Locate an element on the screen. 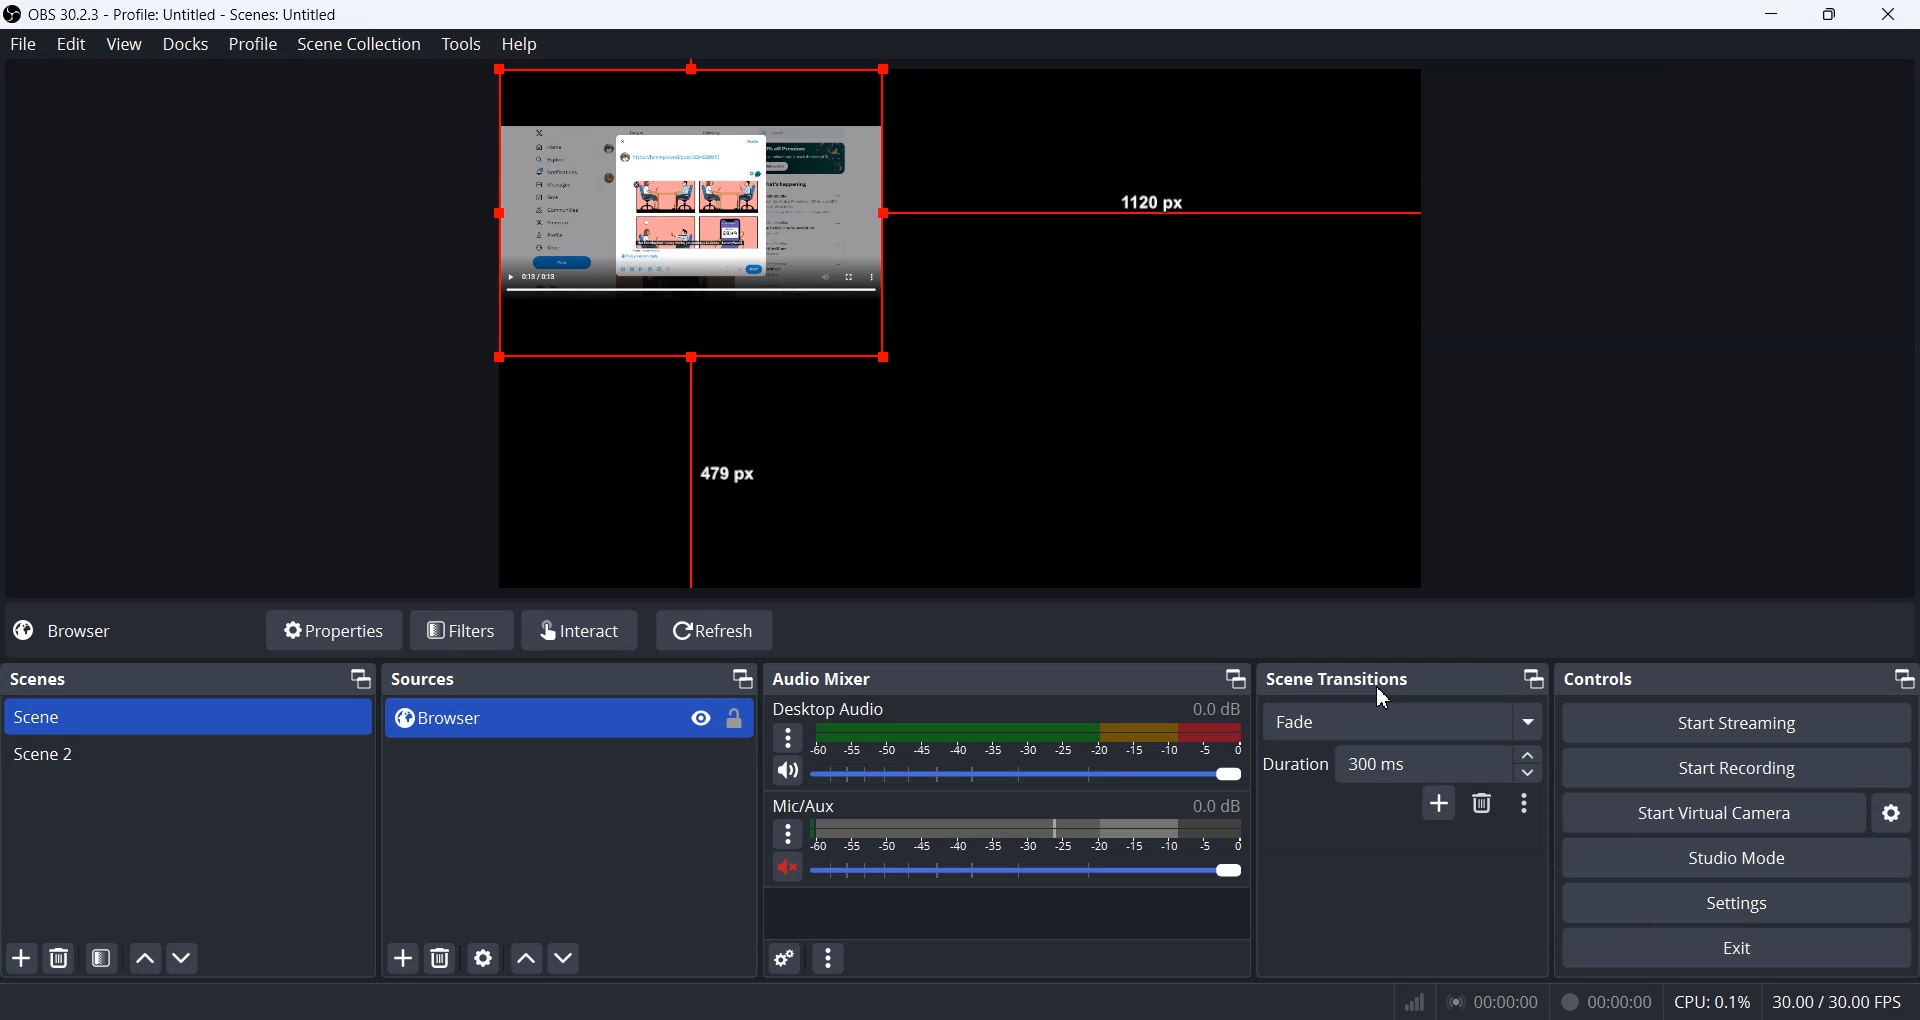 Image resolution: width=1920 pixels, height=1020 pixels. & OBS 30.2.3 - Profile: Untitled - Scenes: Untitled is located at coordinates (194, 15).